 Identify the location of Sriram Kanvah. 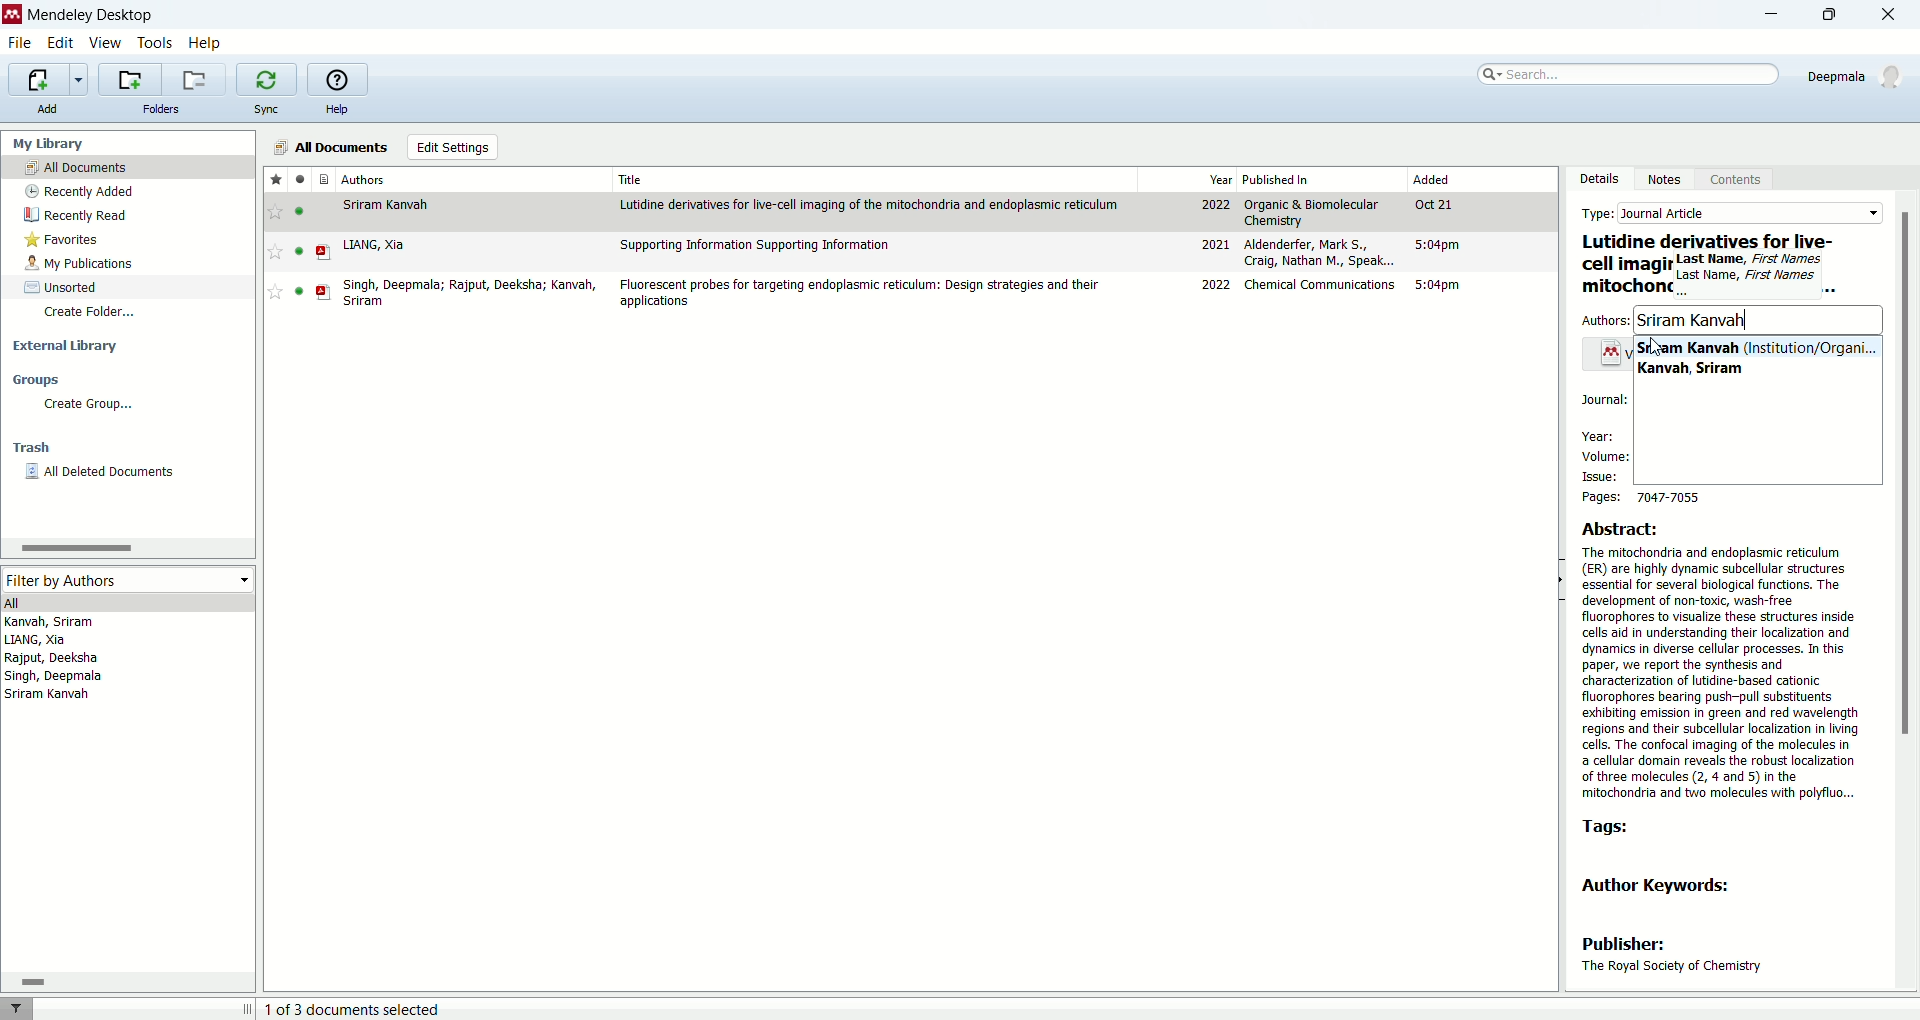
(385, 205).